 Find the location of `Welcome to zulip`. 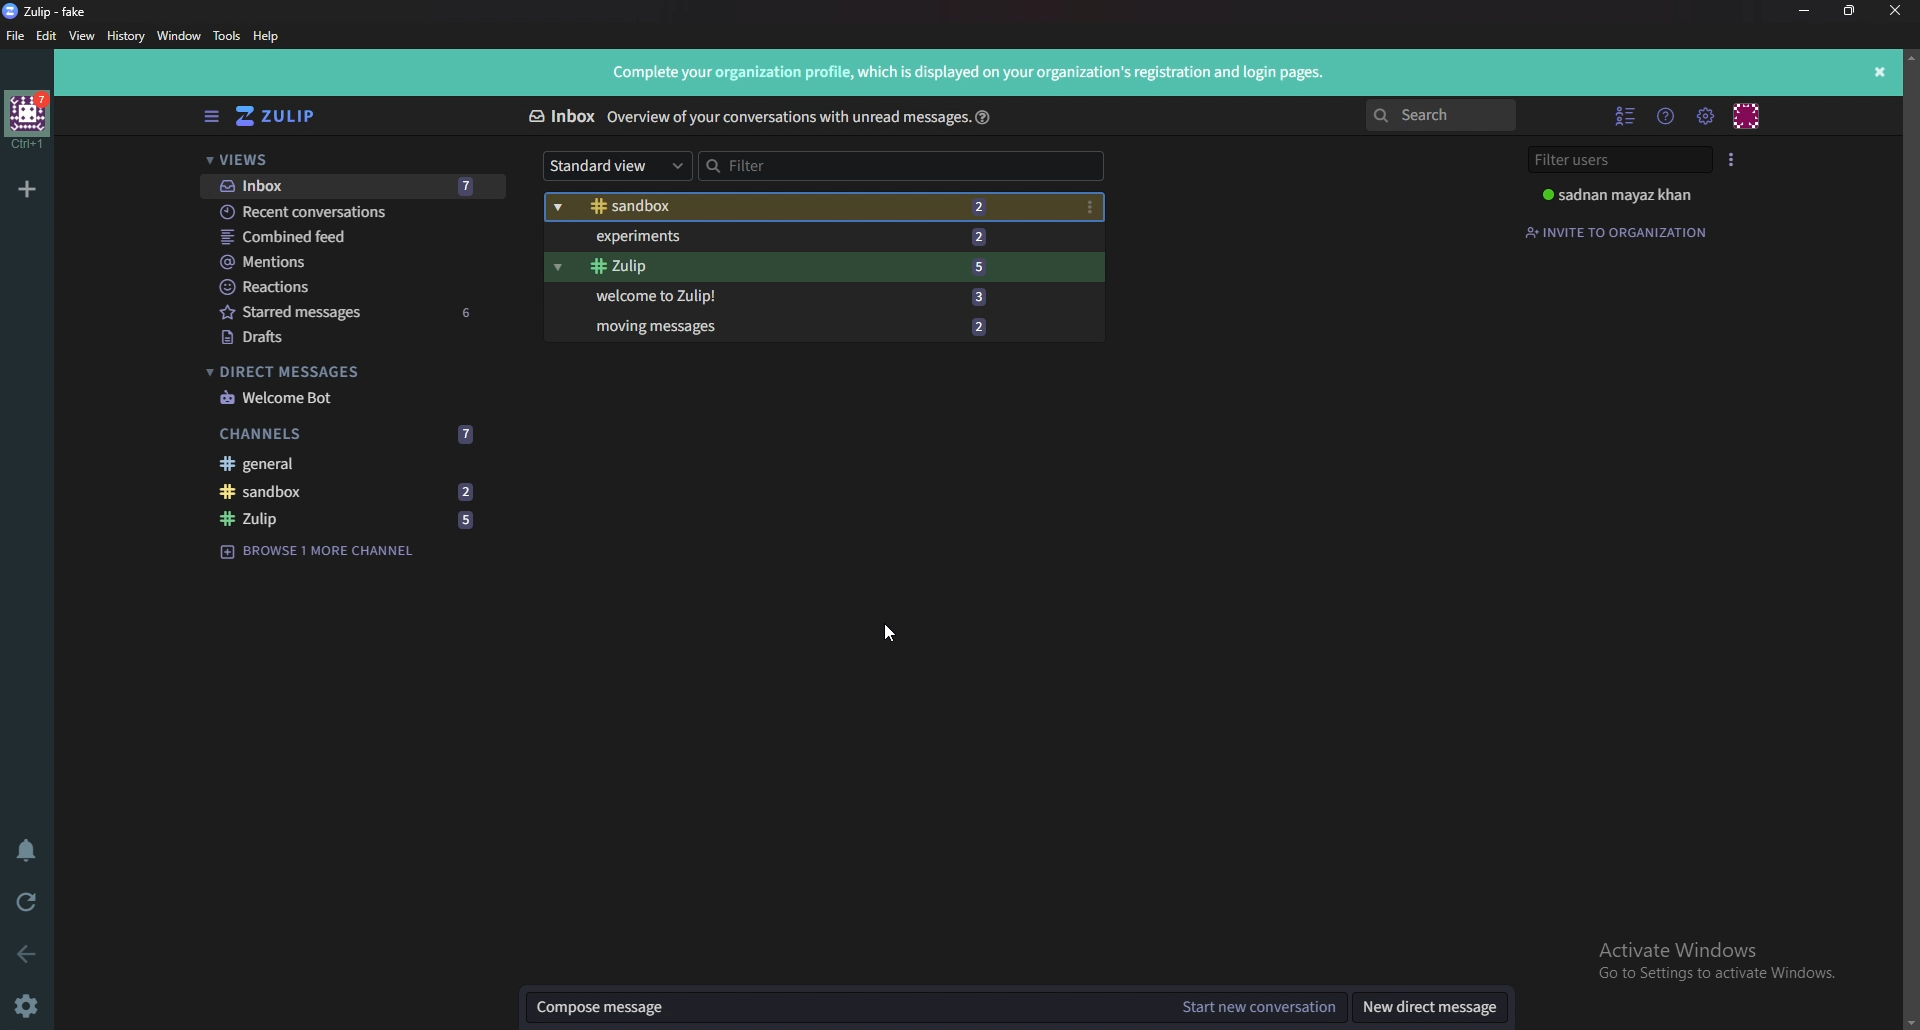

Welcome to zulip is located at coordinates (790, 295).